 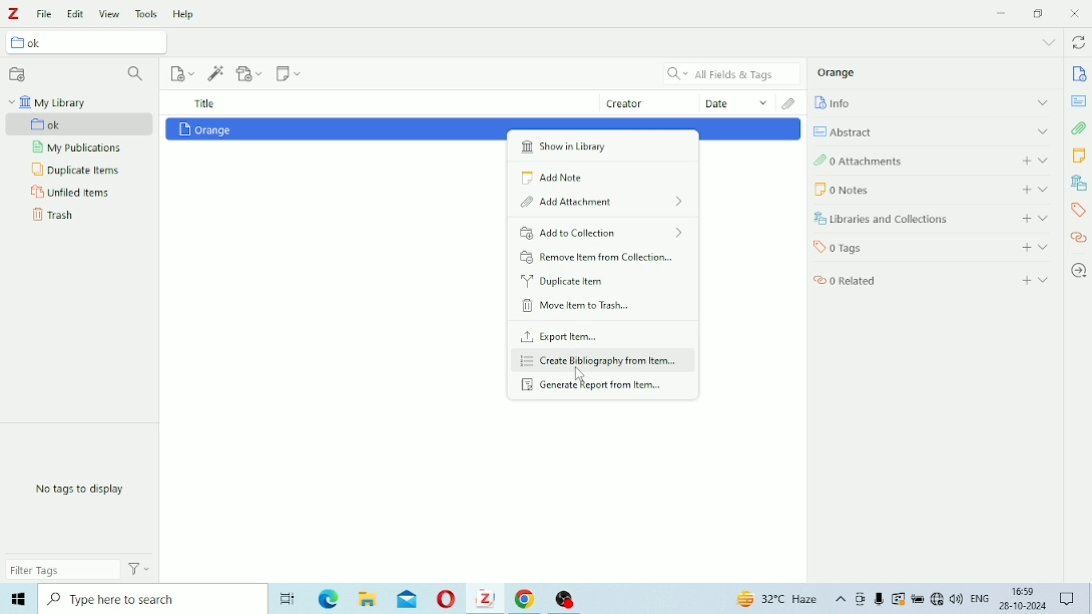 I want to click on Sync, so click(x=1078, y=44).